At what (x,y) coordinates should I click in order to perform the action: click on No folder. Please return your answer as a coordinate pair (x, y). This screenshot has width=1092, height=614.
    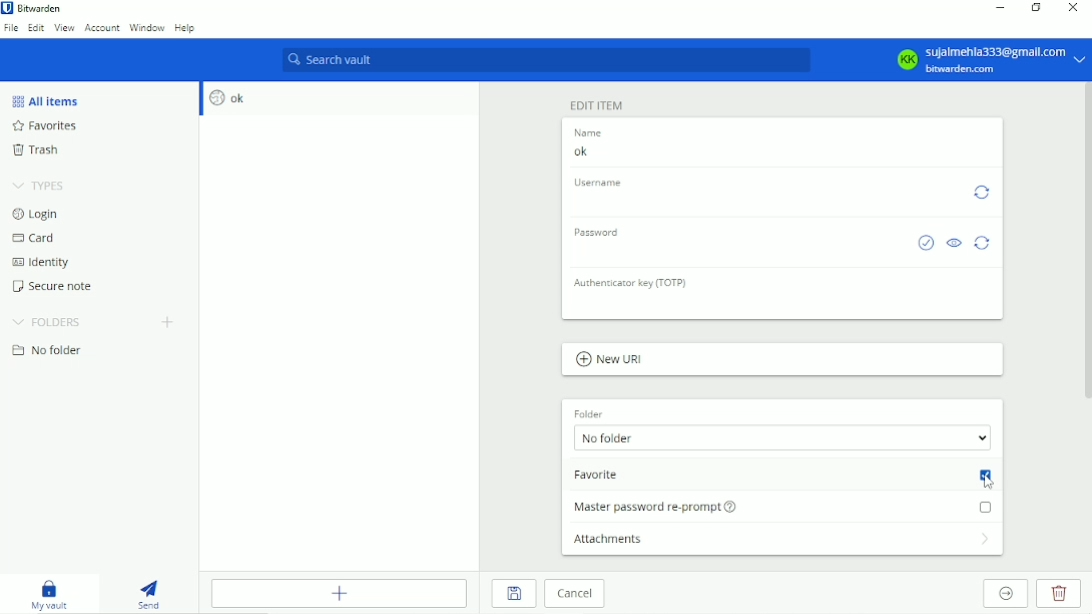
    Looking at the image, I should click on (49, 351).